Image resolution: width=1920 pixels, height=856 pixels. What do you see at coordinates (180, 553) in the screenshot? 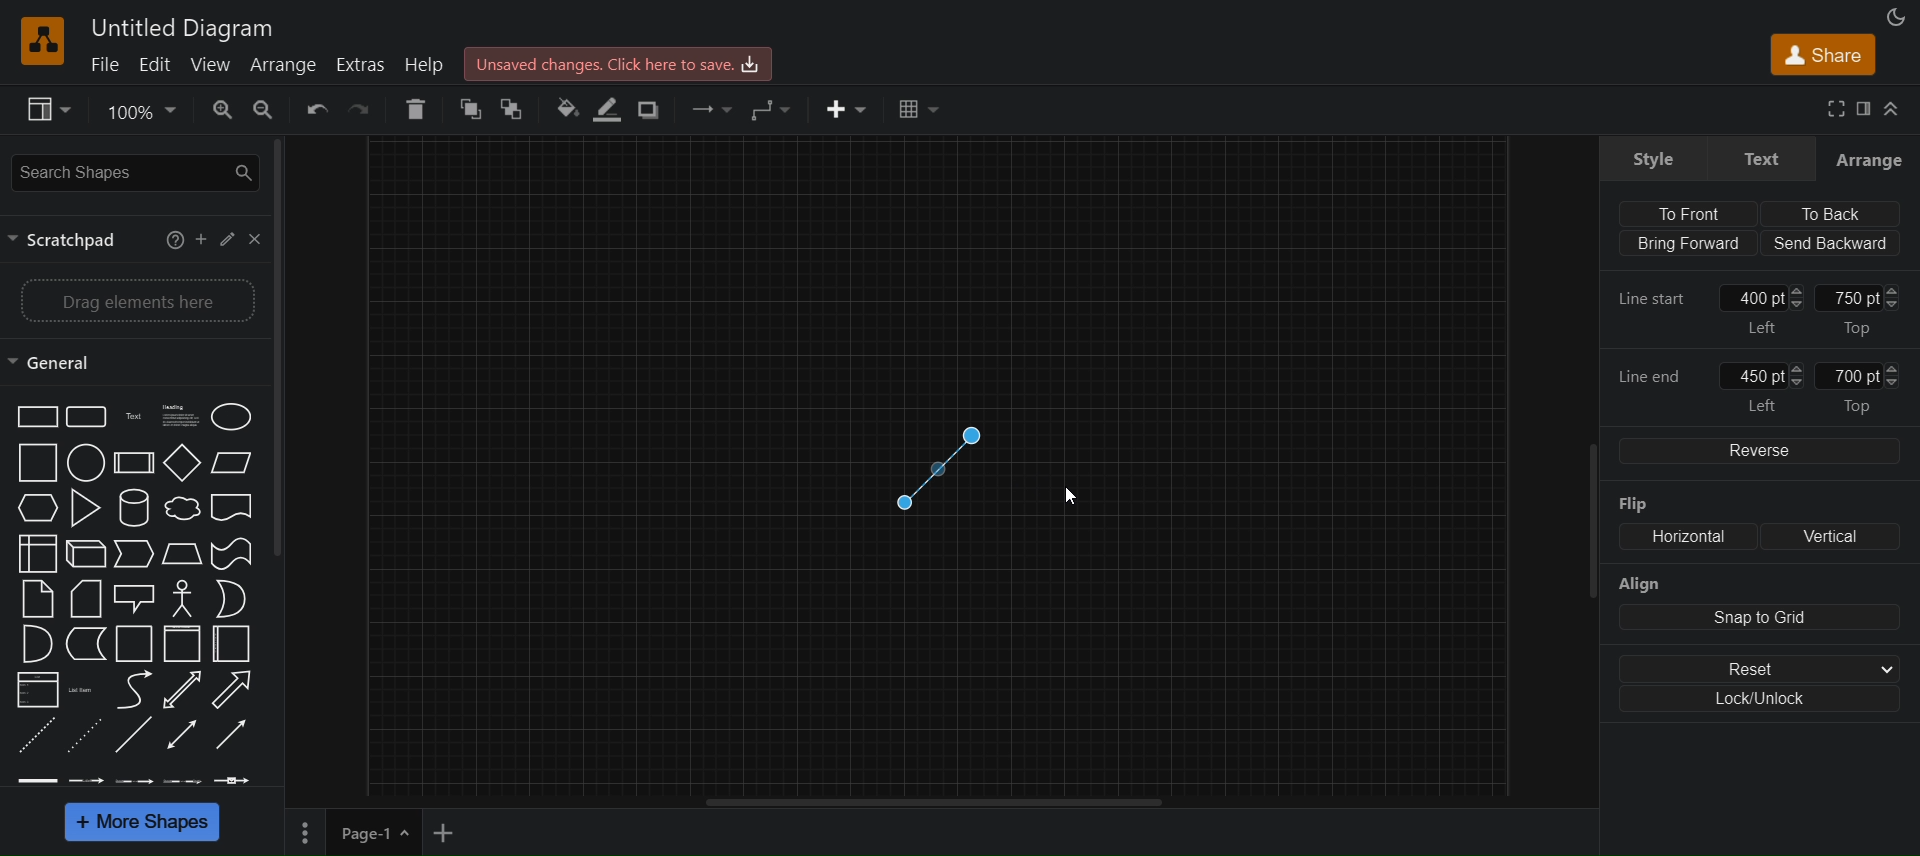
I see `Trapezoid` at bounding box center [180, 553].